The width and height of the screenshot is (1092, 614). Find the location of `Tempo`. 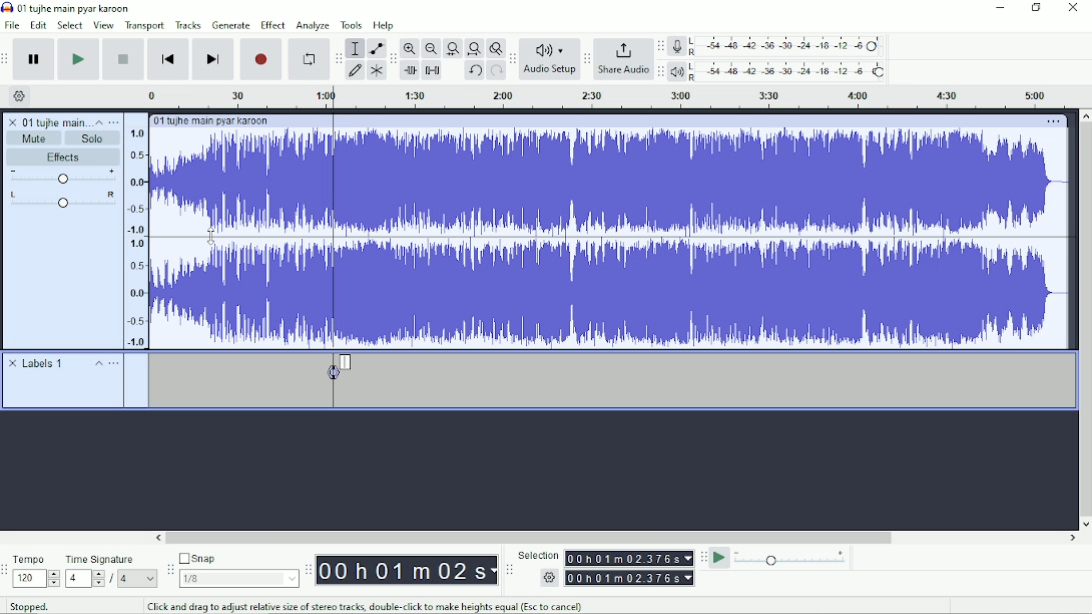

Tempo is located at coordinates (36, 570).